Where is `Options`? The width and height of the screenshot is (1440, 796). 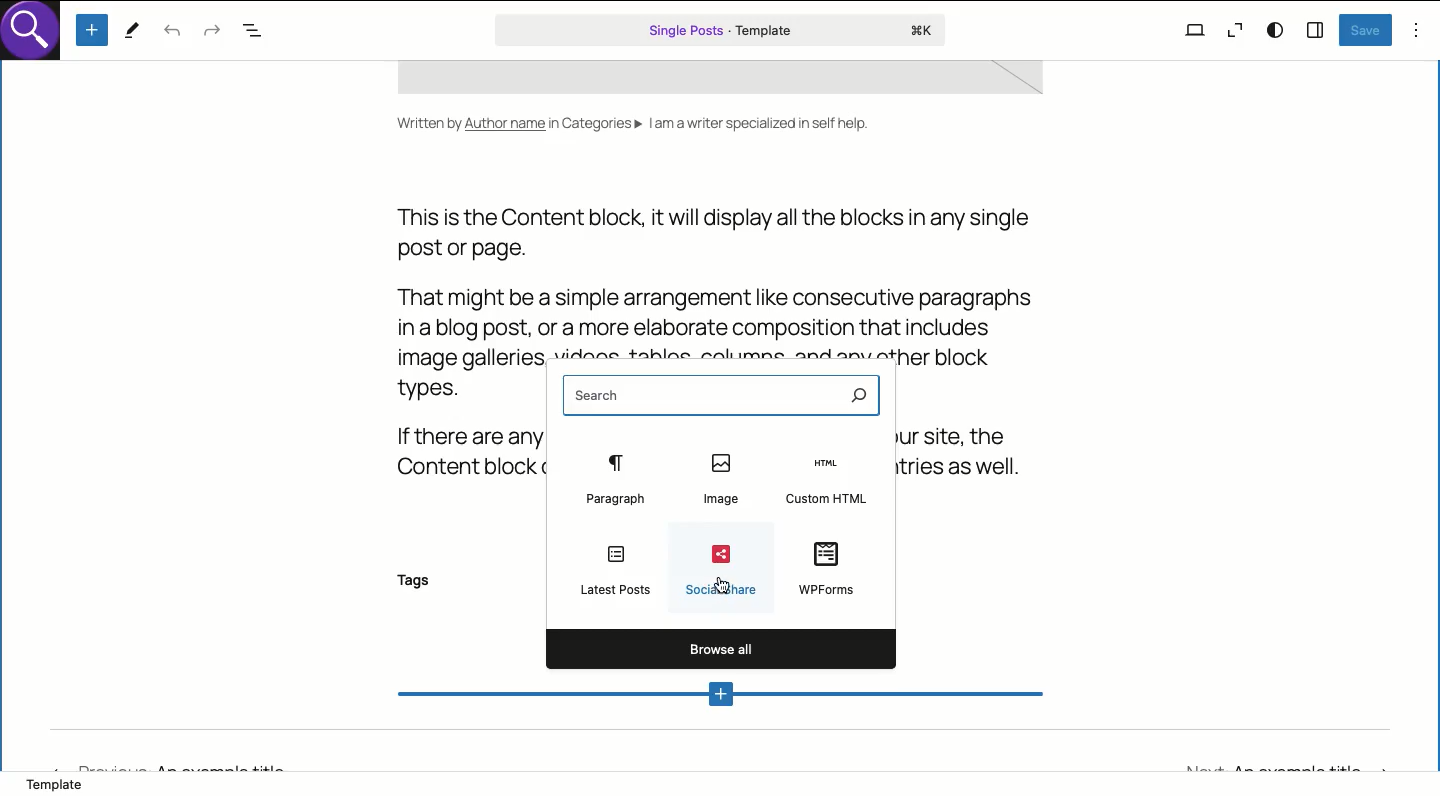
Options is located at coordinates (1417, 30).